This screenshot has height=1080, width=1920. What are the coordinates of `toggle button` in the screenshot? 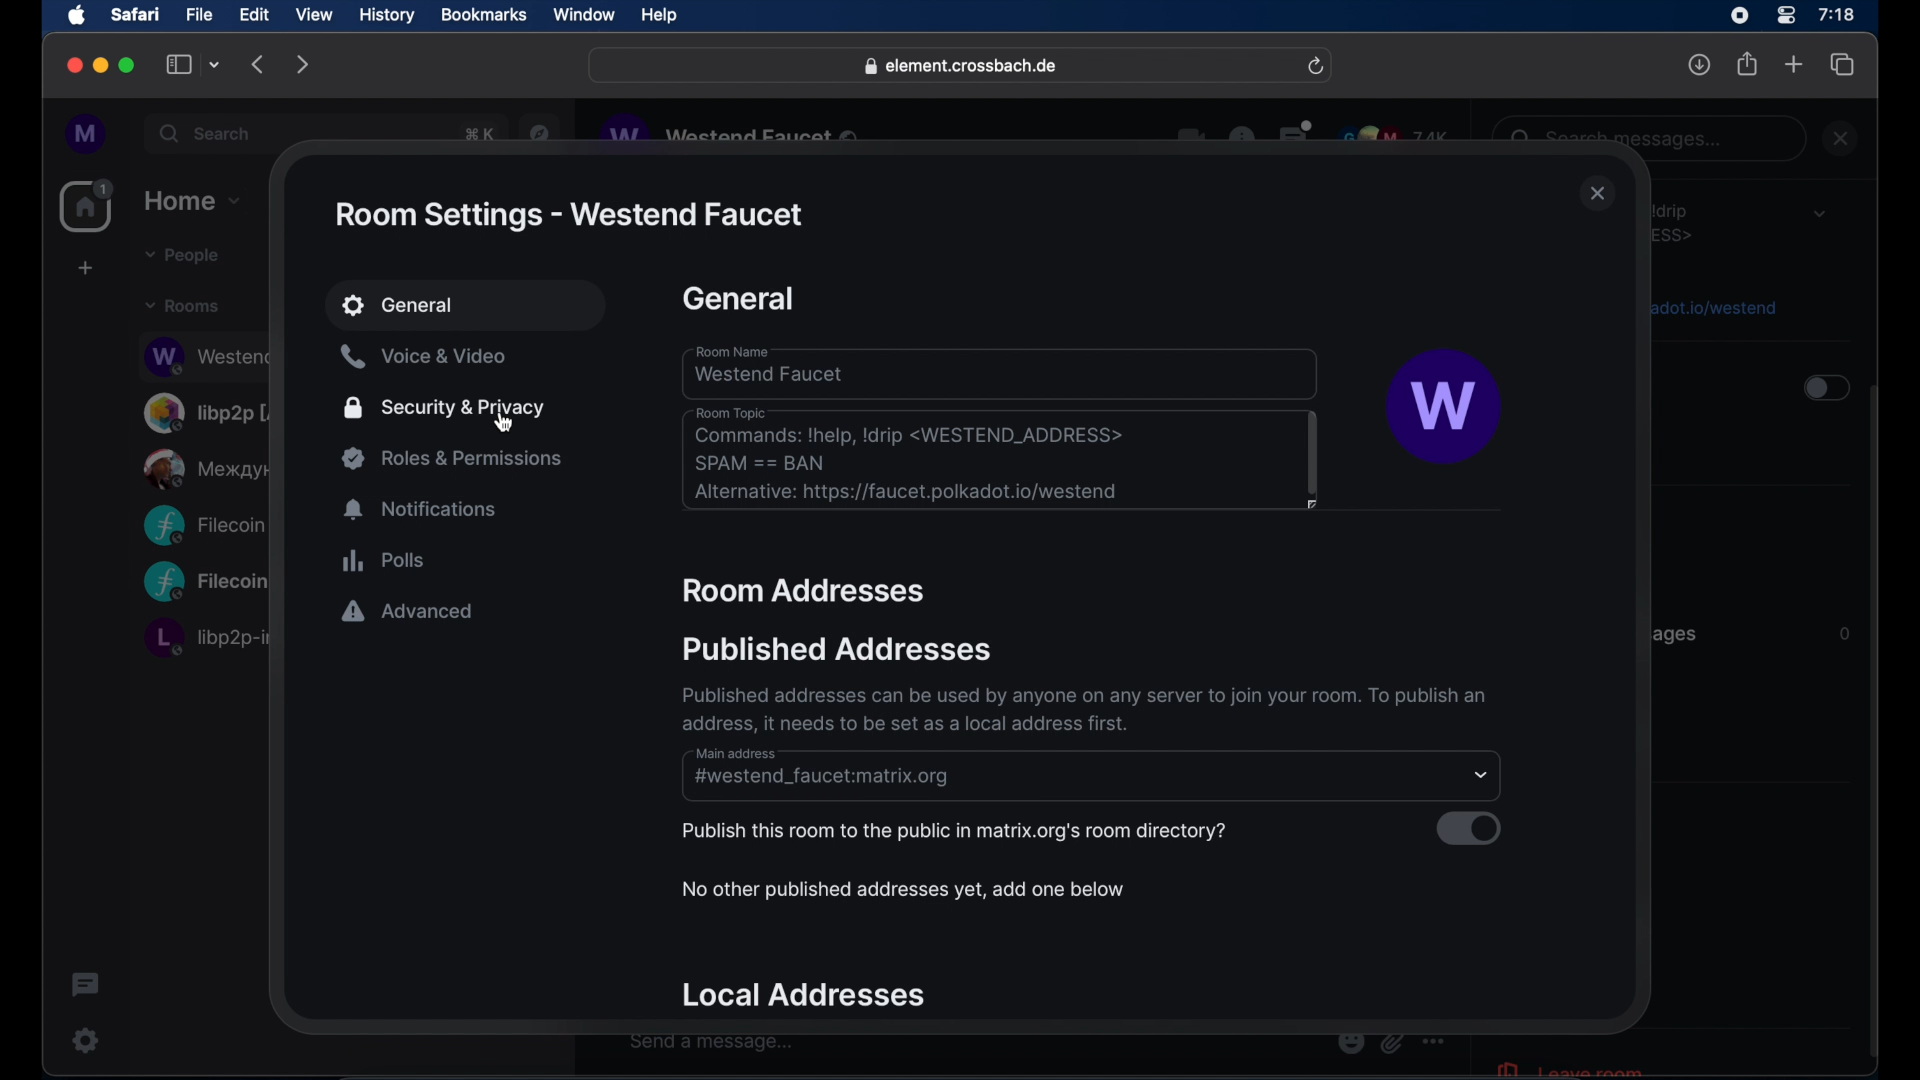 It's located at (1469, 828).